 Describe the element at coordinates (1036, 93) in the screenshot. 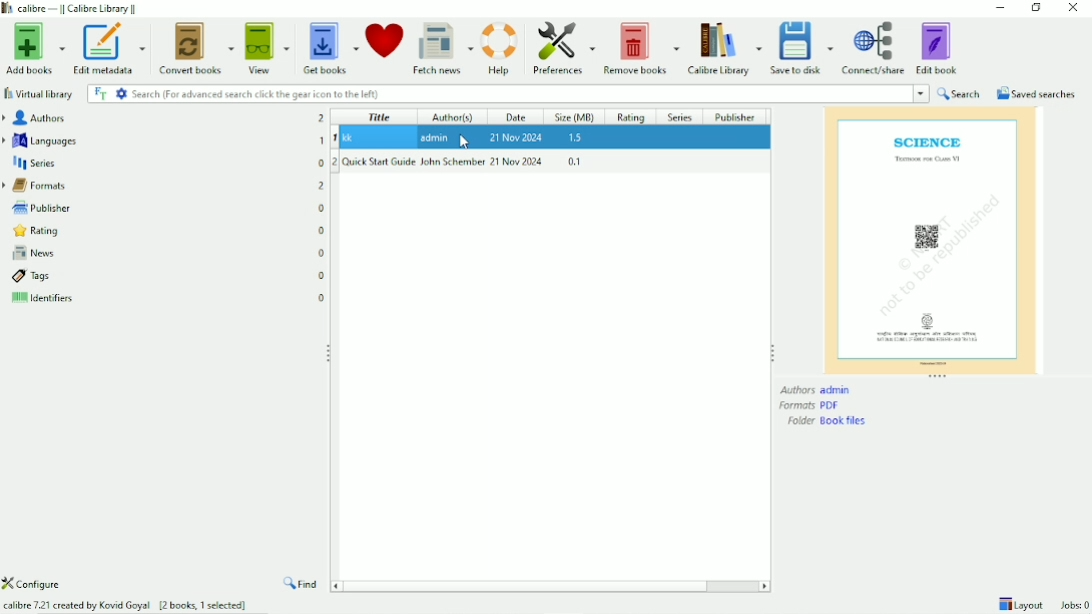

I see `Saved searches` at that location.